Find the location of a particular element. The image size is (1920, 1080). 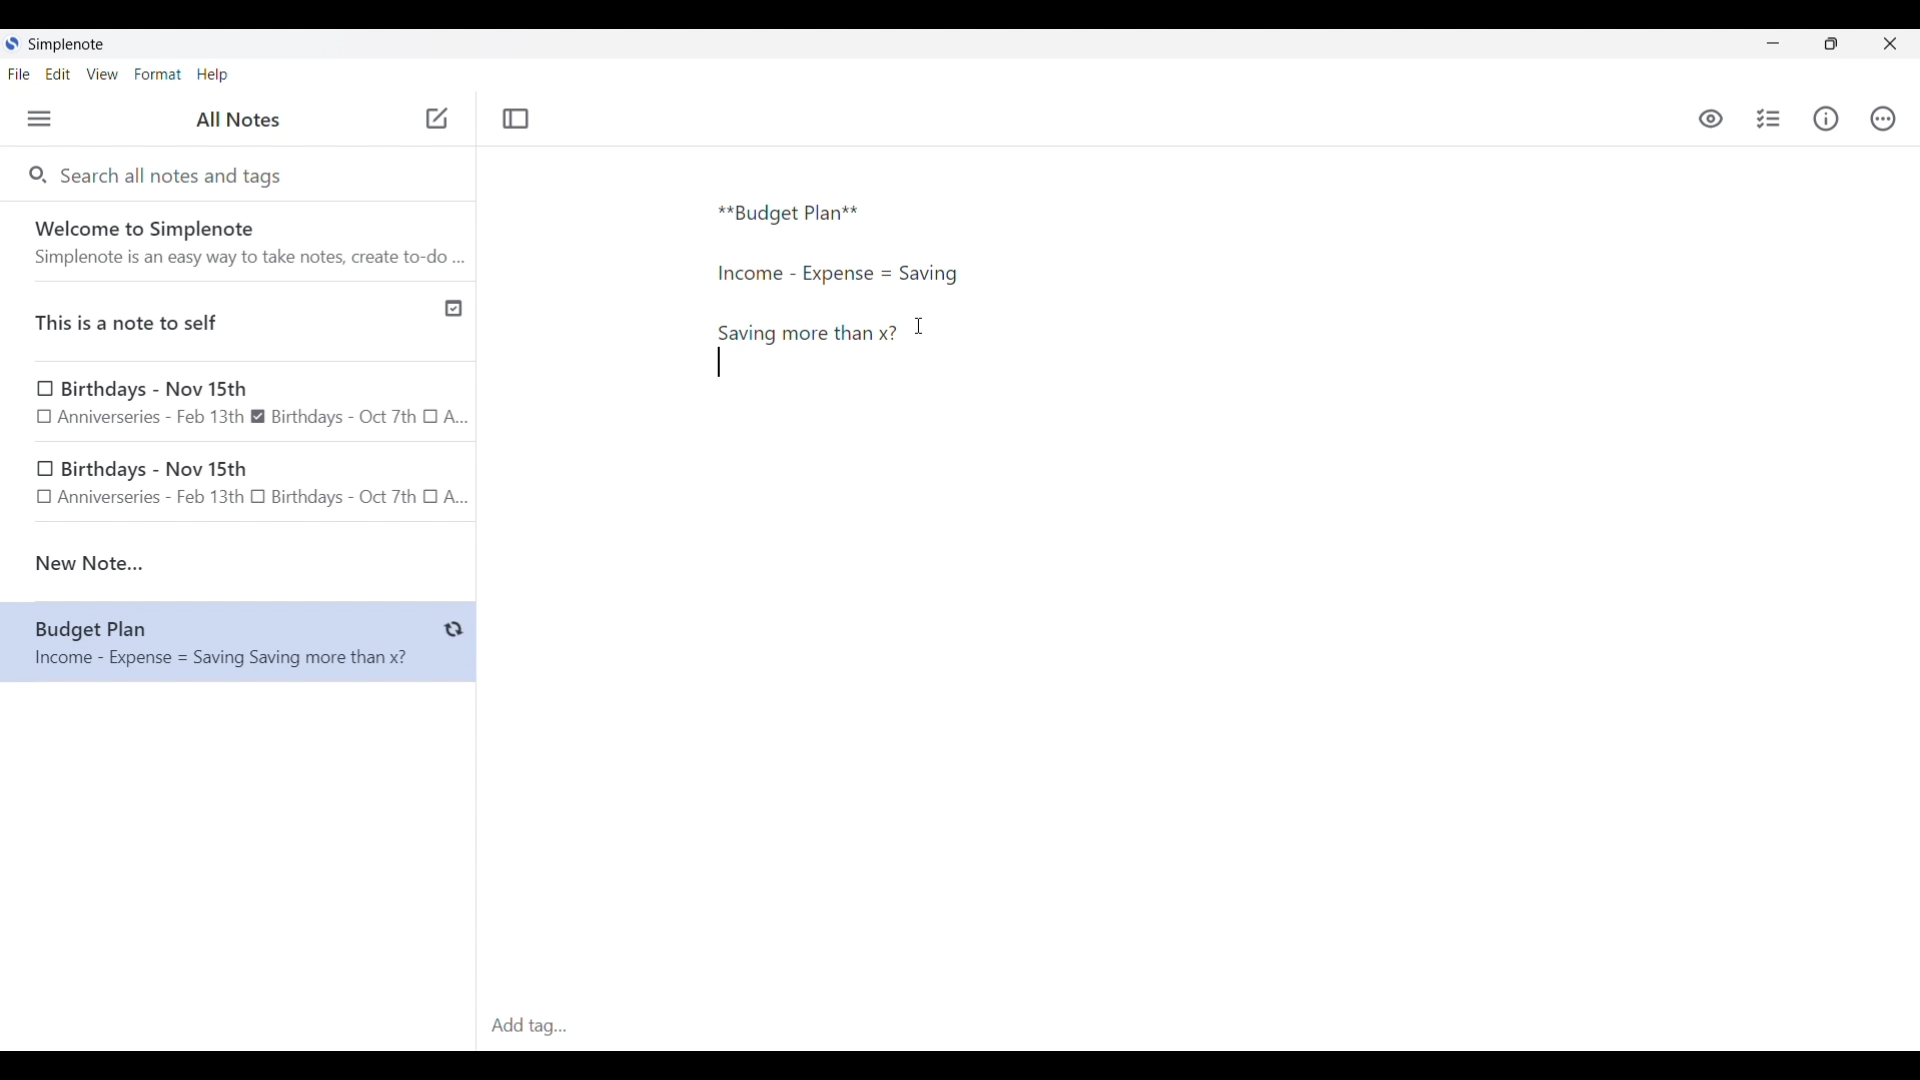

Note text changed is located at coordinates (238, 643).